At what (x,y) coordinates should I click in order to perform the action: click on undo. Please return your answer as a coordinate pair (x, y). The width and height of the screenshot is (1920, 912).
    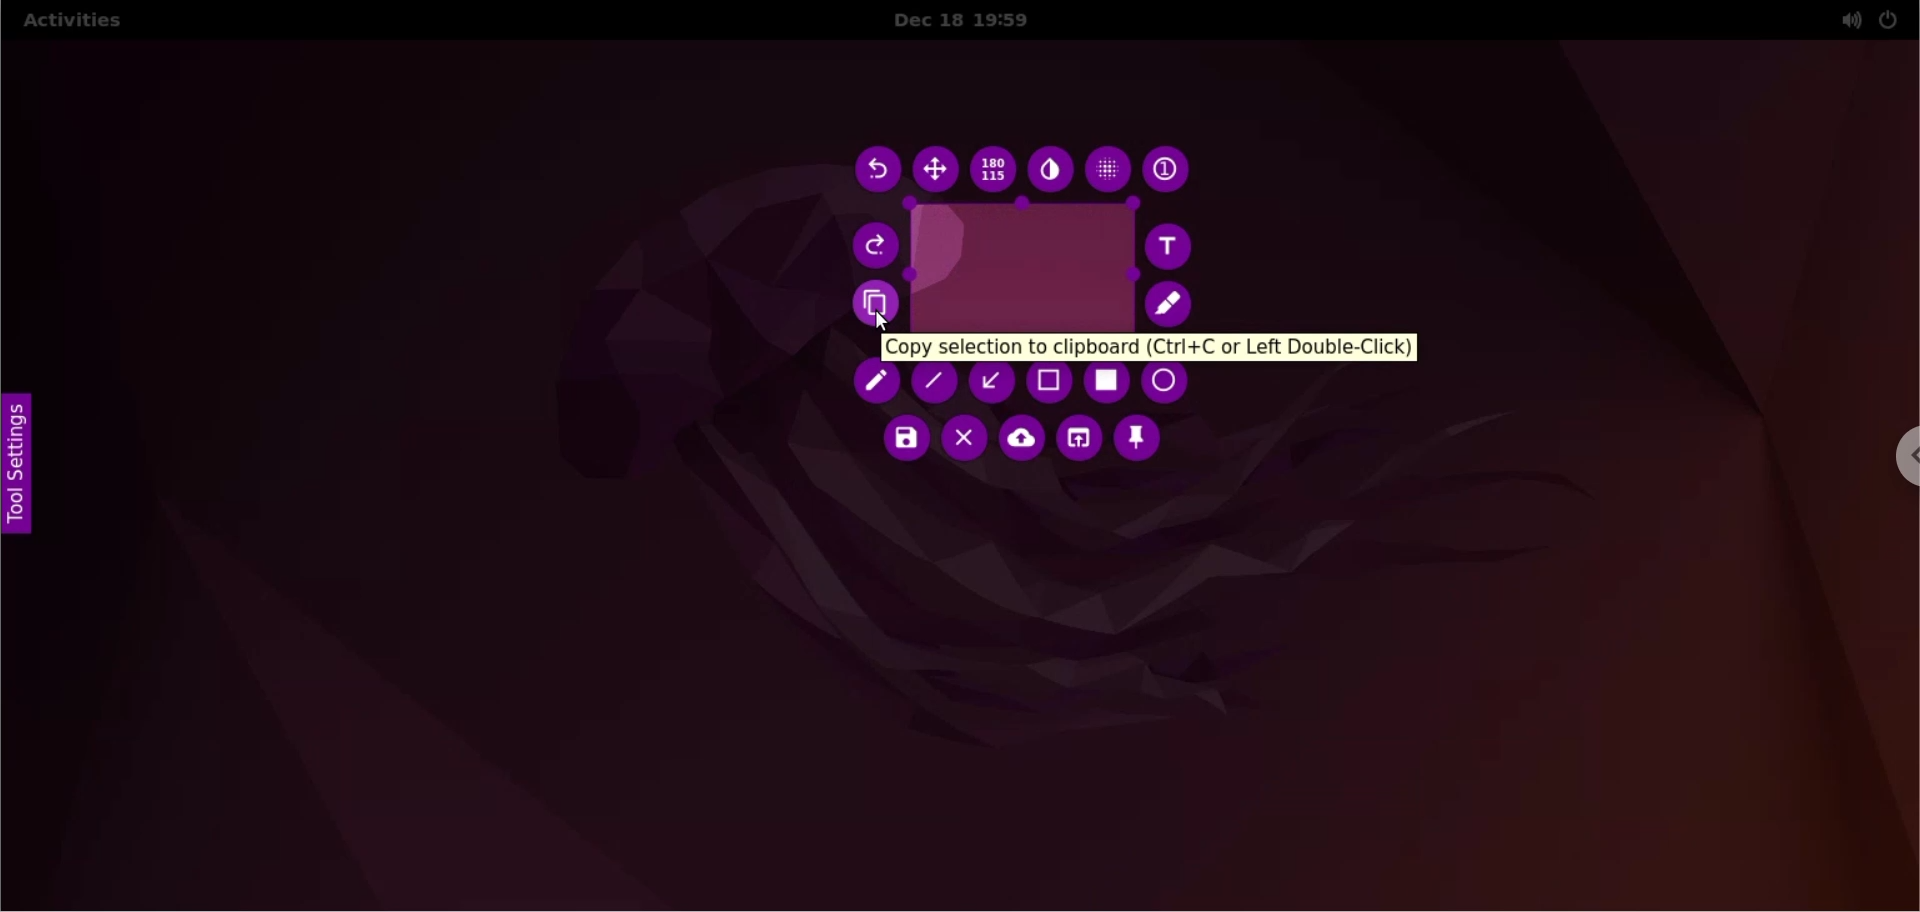
    Looking at the image, I should click on (881, 171).